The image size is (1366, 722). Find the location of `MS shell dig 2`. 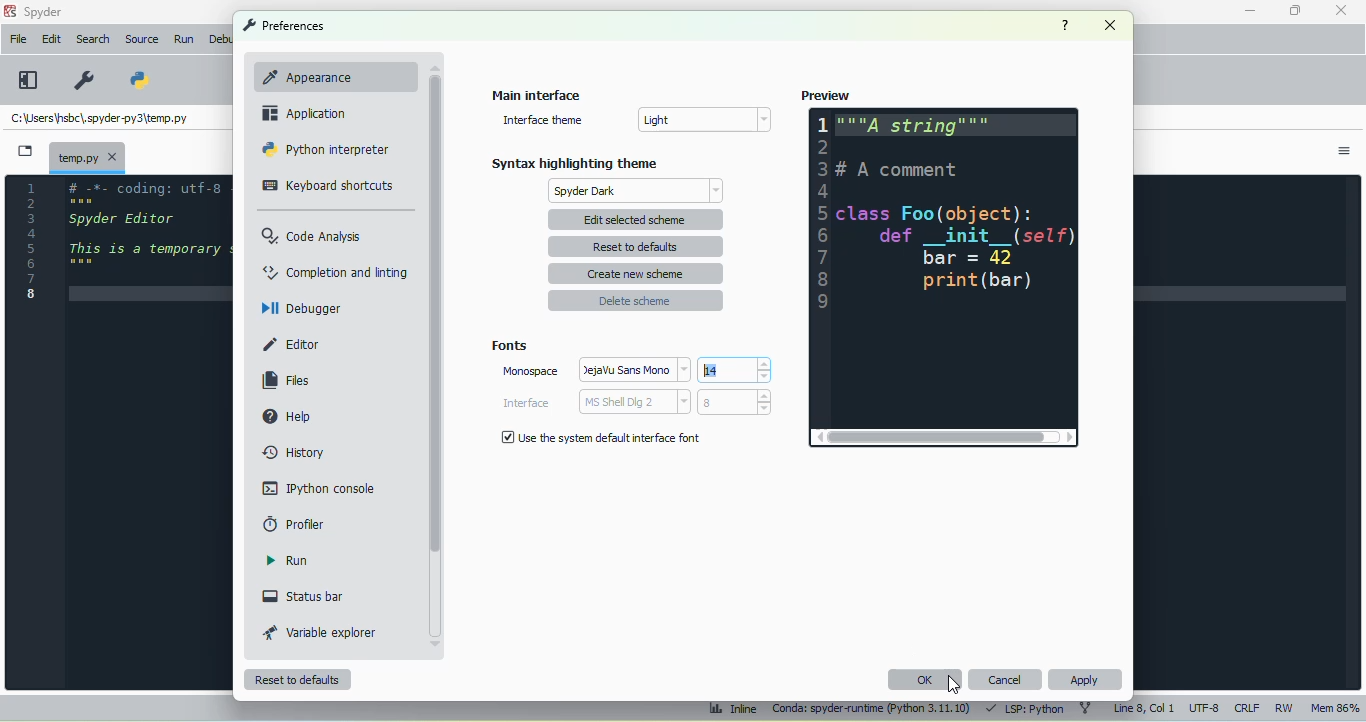

MS shell dig 2 is located at coordinates (634, 402).